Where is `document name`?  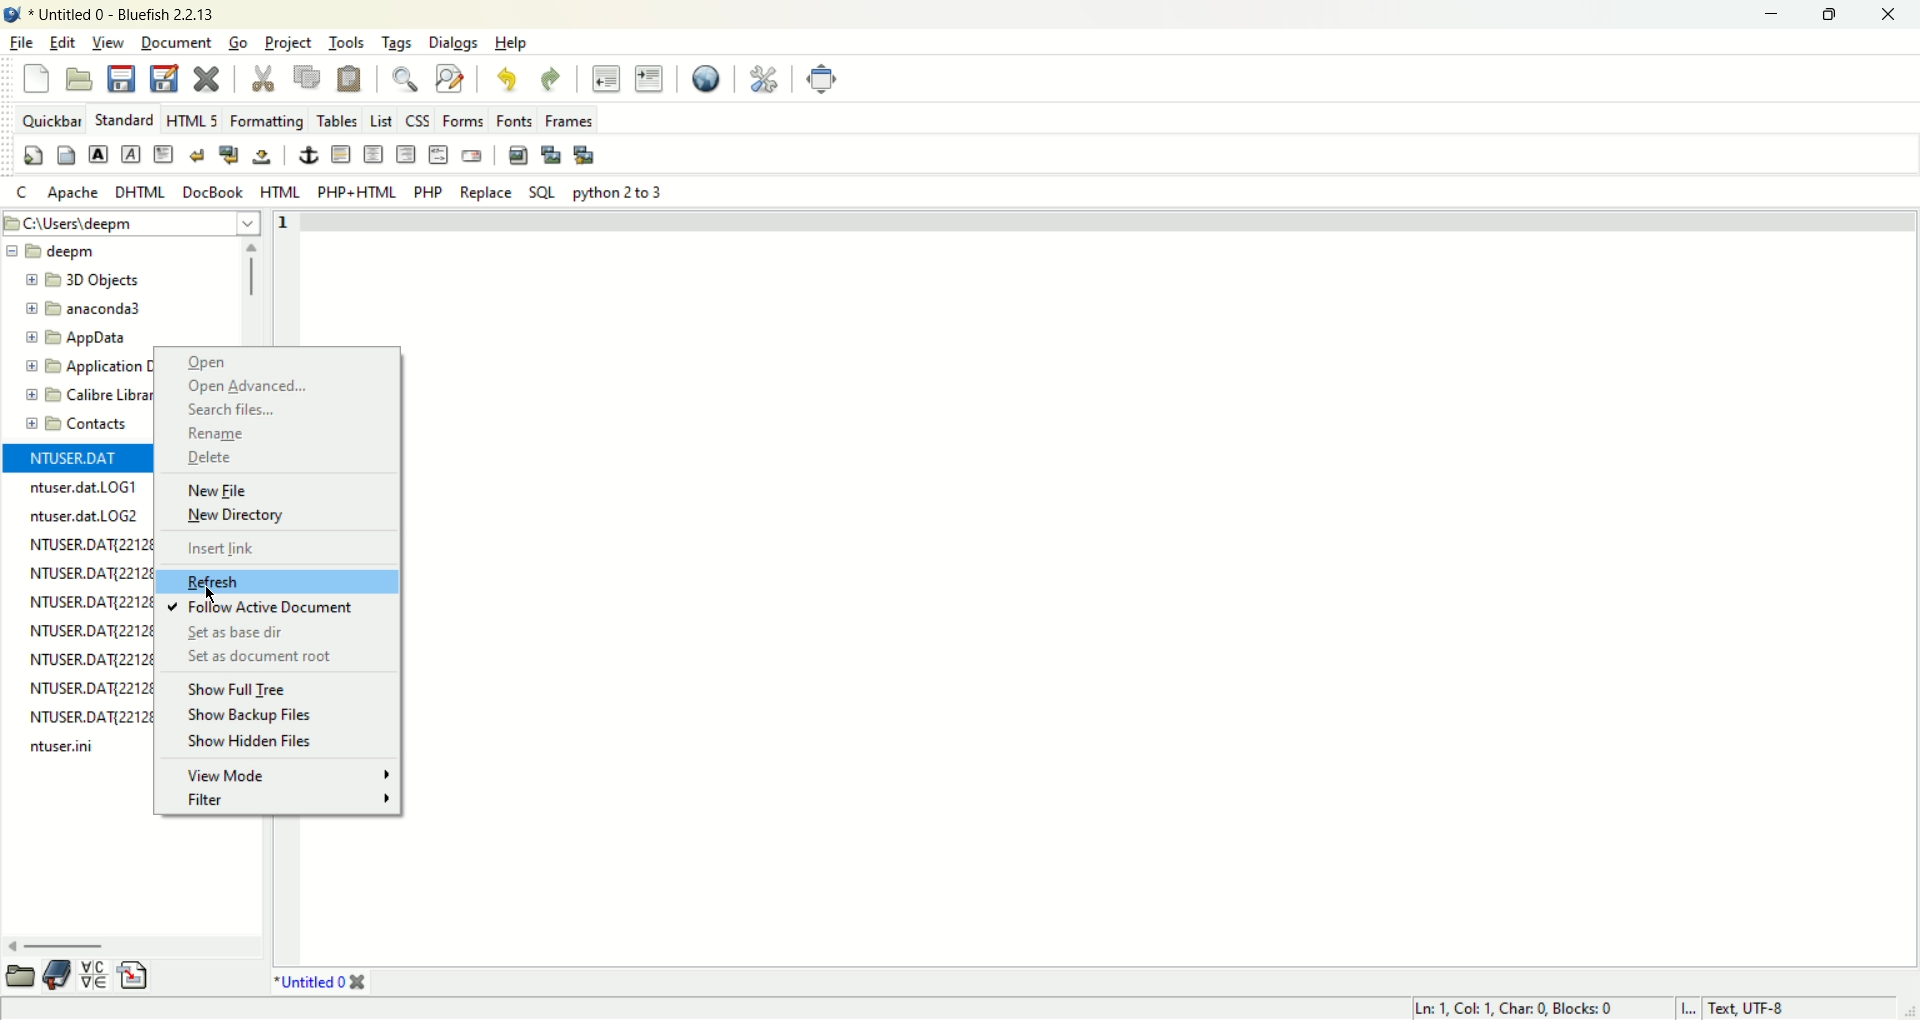
document name is located at coordinates (119, 13).